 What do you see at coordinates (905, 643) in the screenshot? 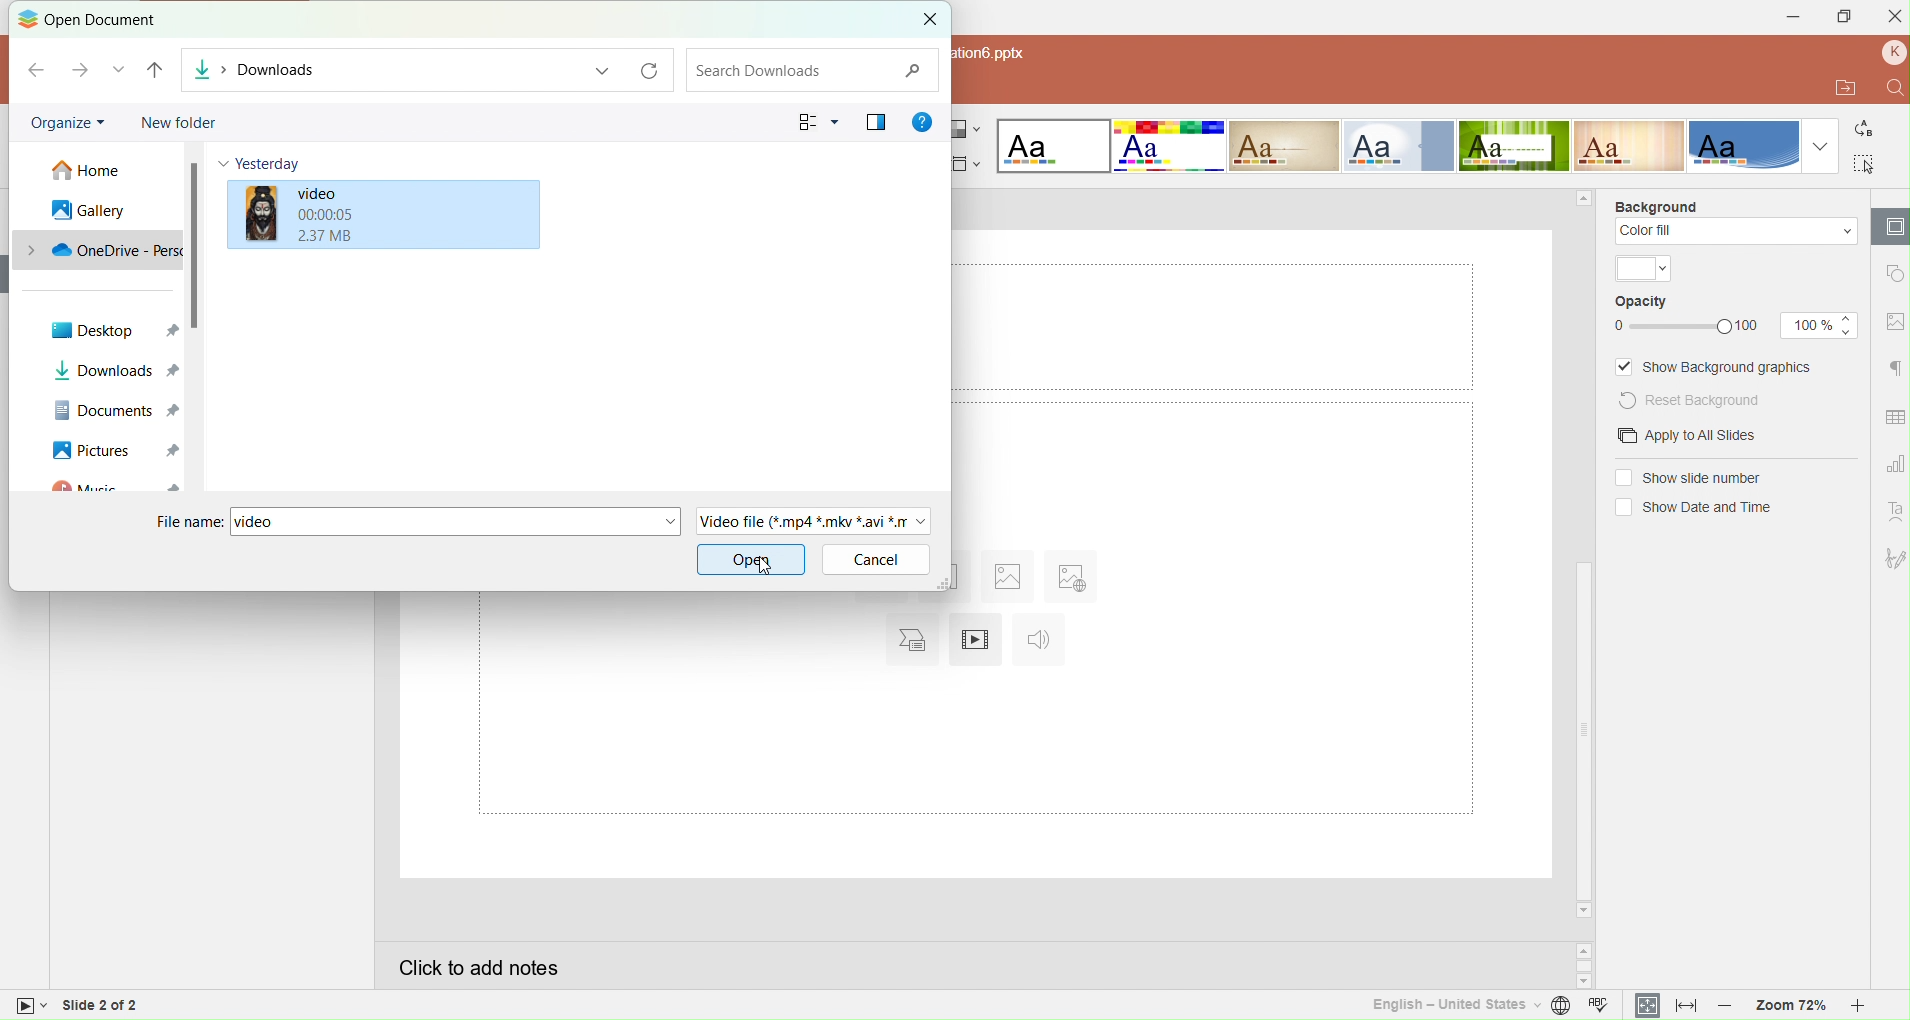
I see `Insert chart` at bounding box center [905, 643].